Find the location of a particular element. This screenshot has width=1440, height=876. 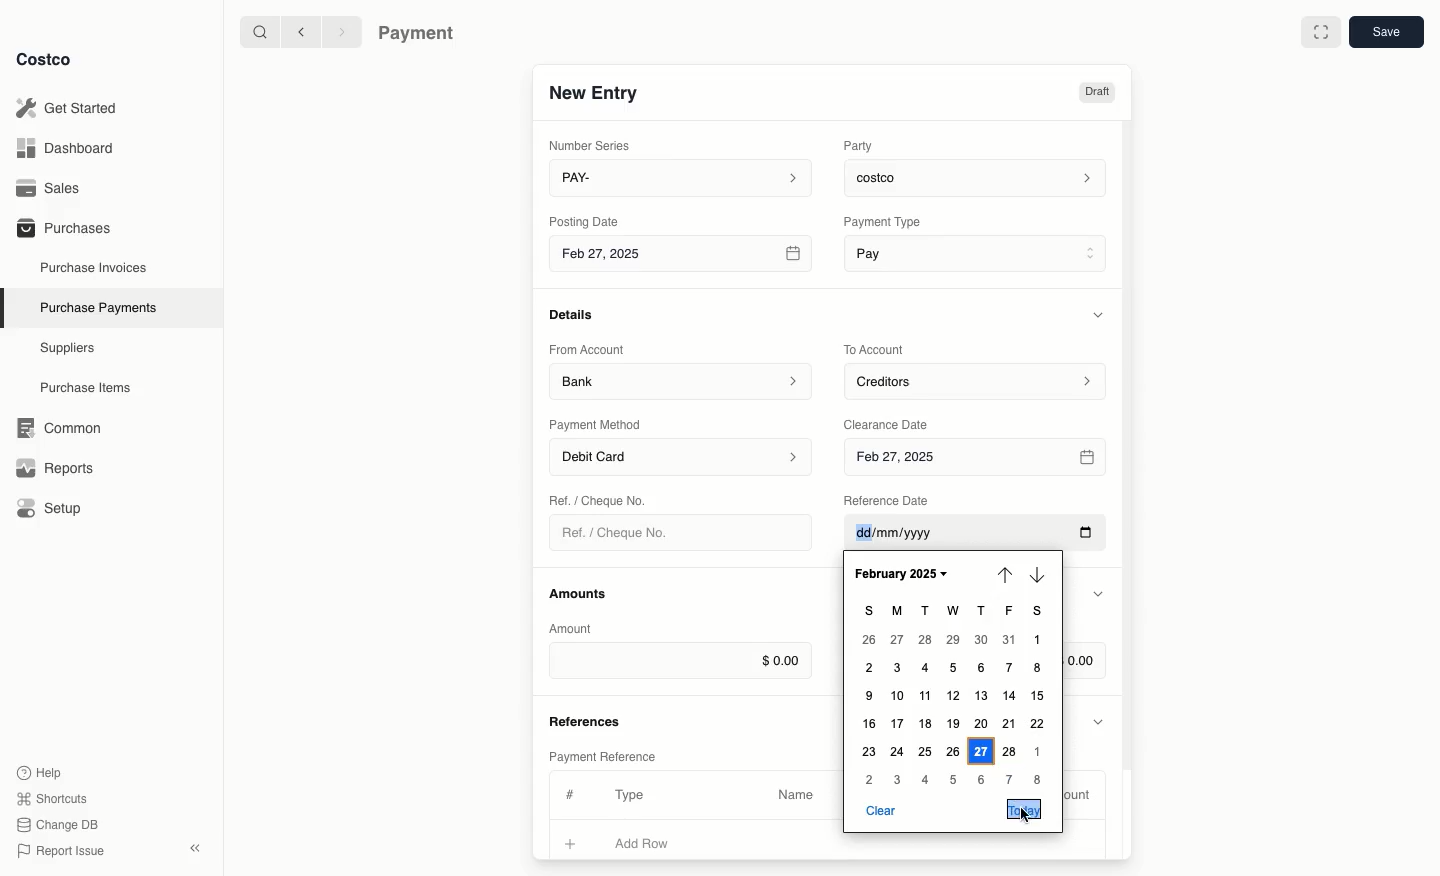

$0.00 is located at coordinates (680, 660).